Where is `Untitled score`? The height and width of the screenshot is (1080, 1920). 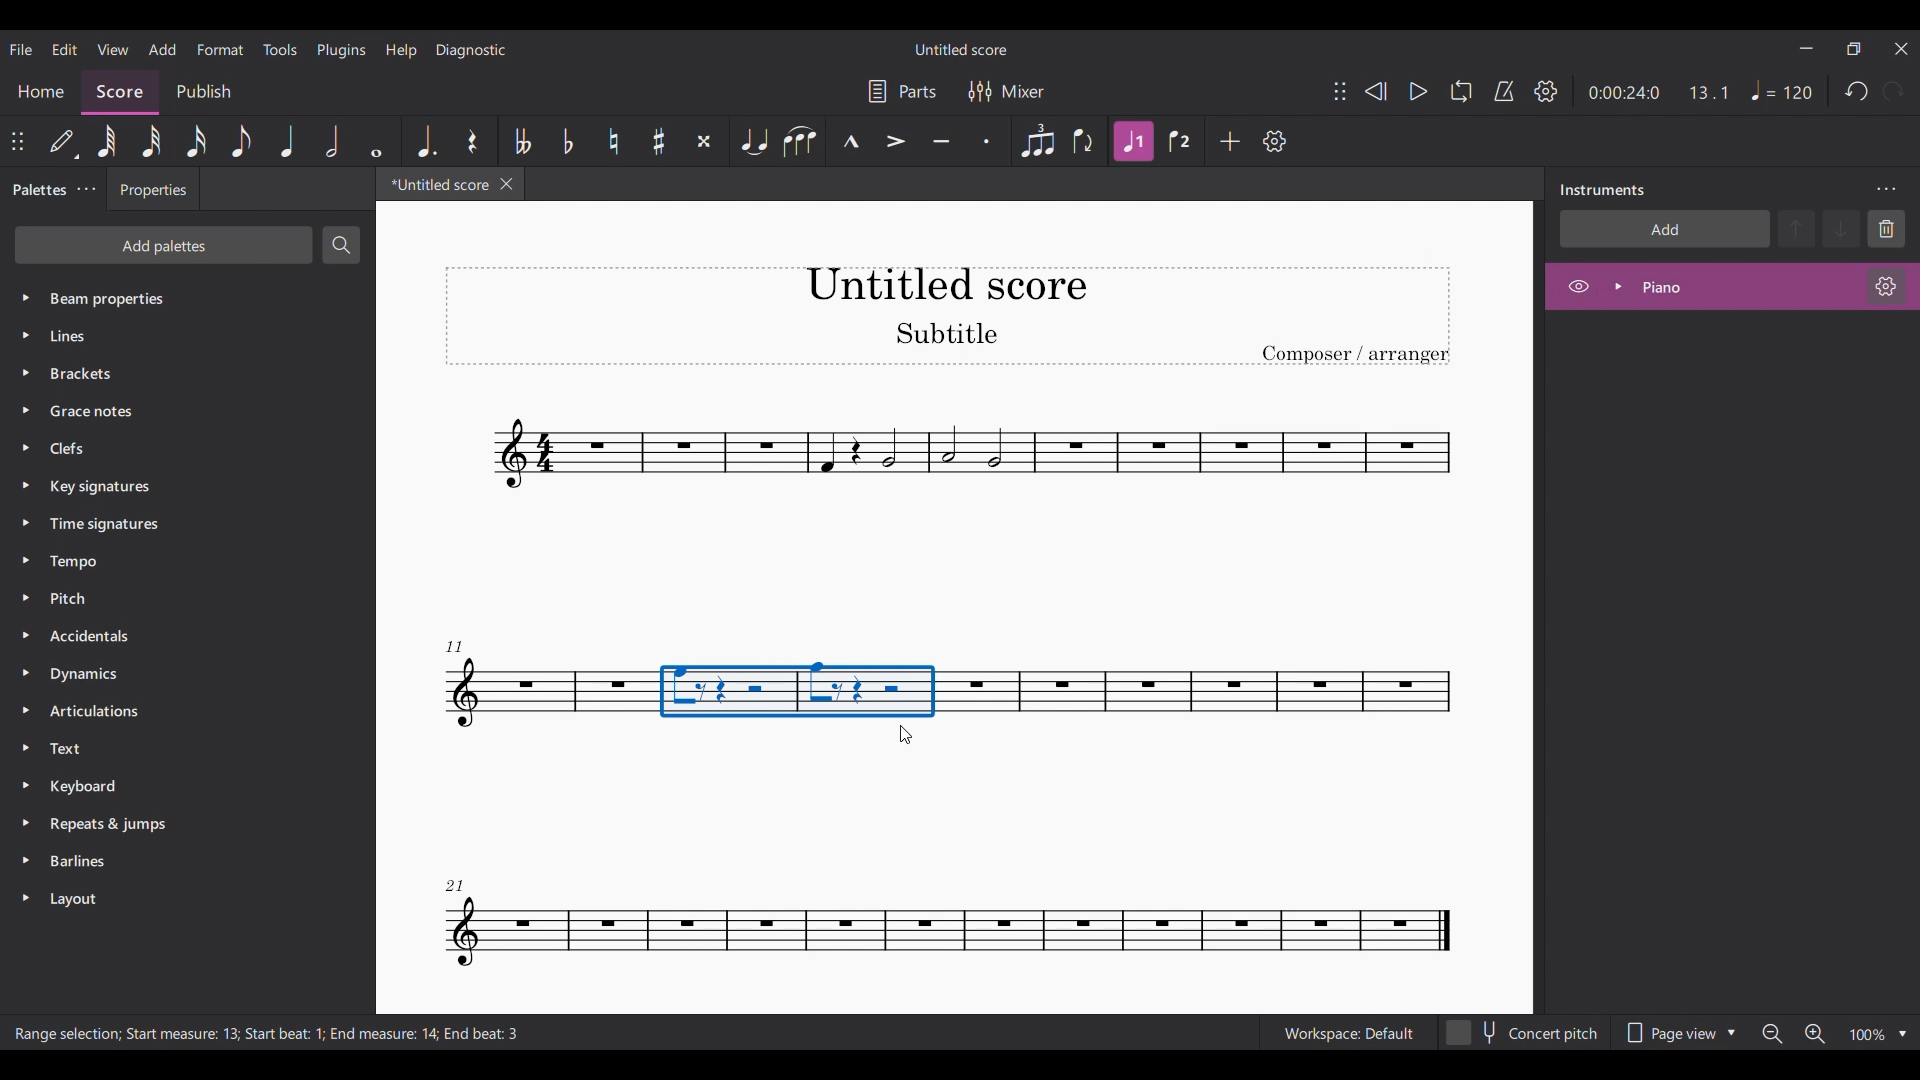 Untitled score is located at coordinates (960, 49).